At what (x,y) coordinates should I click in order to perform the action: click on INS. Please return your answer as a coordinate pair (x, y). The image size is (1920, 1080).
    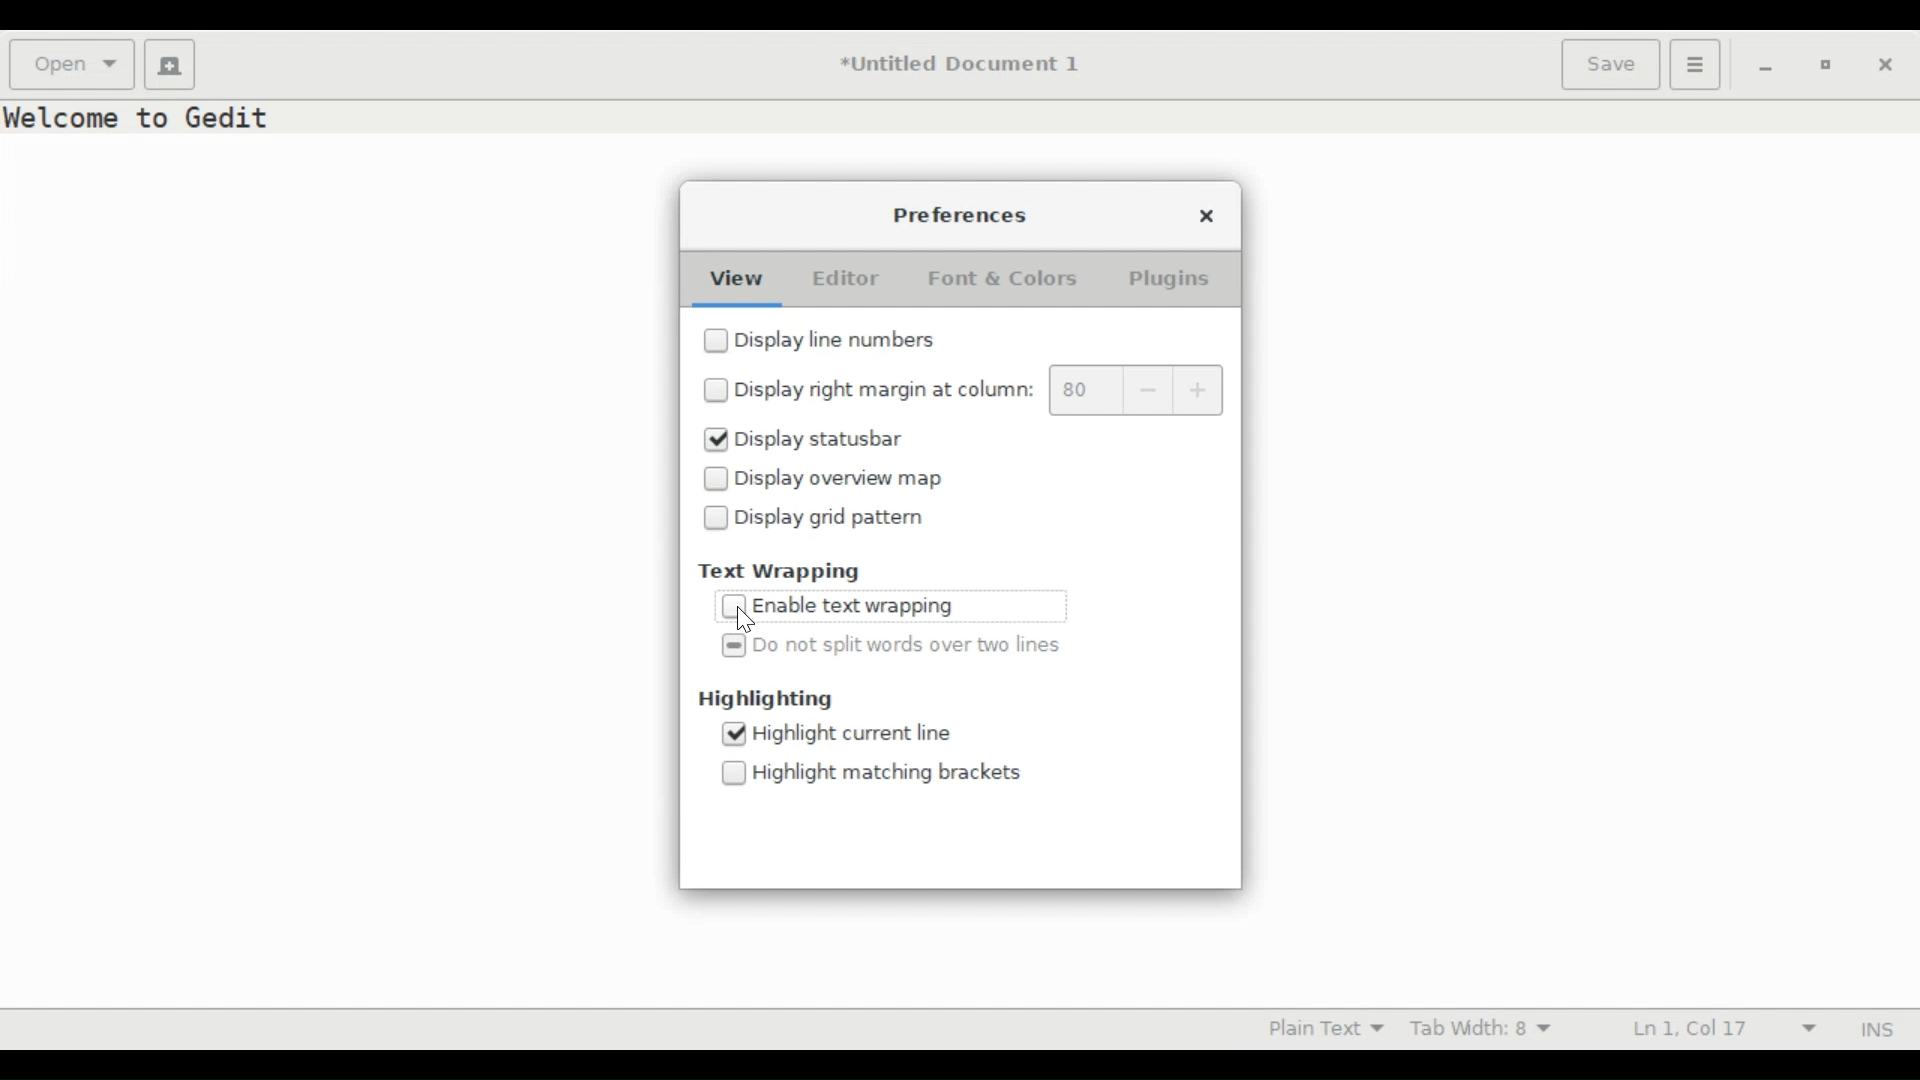
    Looking at the image, I should click on (1877, 1028).